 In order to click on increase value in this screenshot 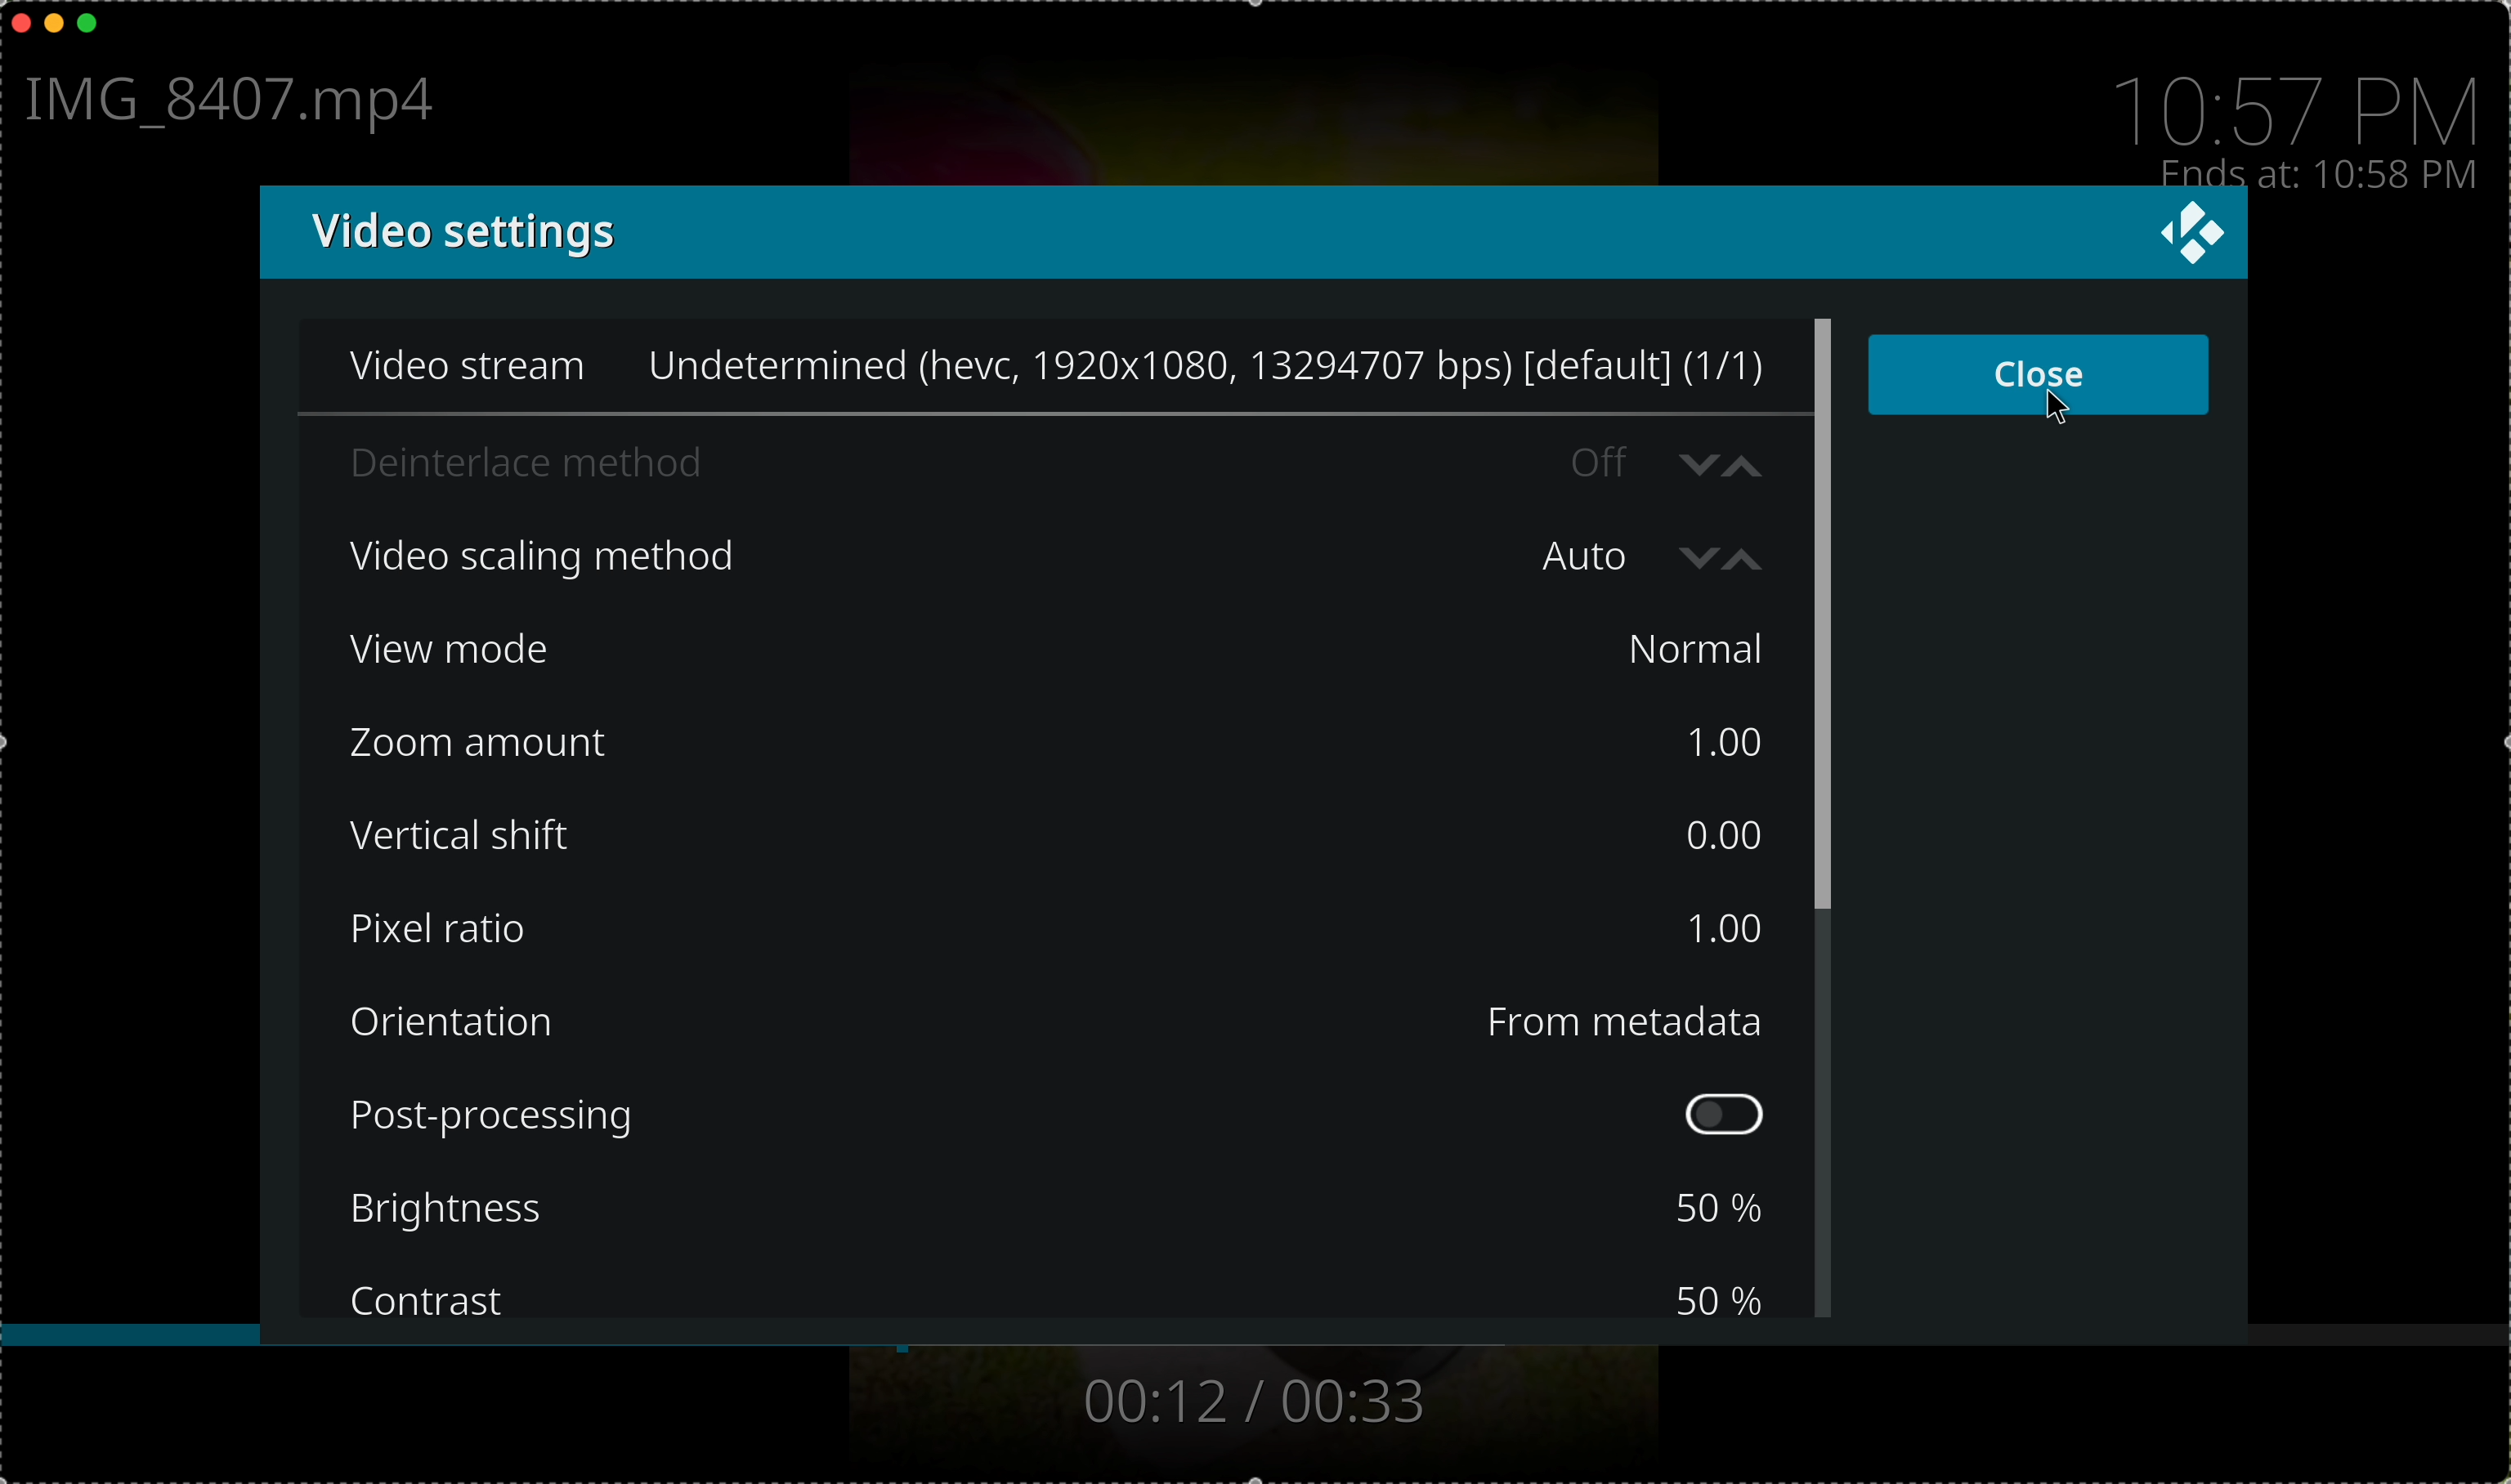, I will do `click(1750, 558)`.